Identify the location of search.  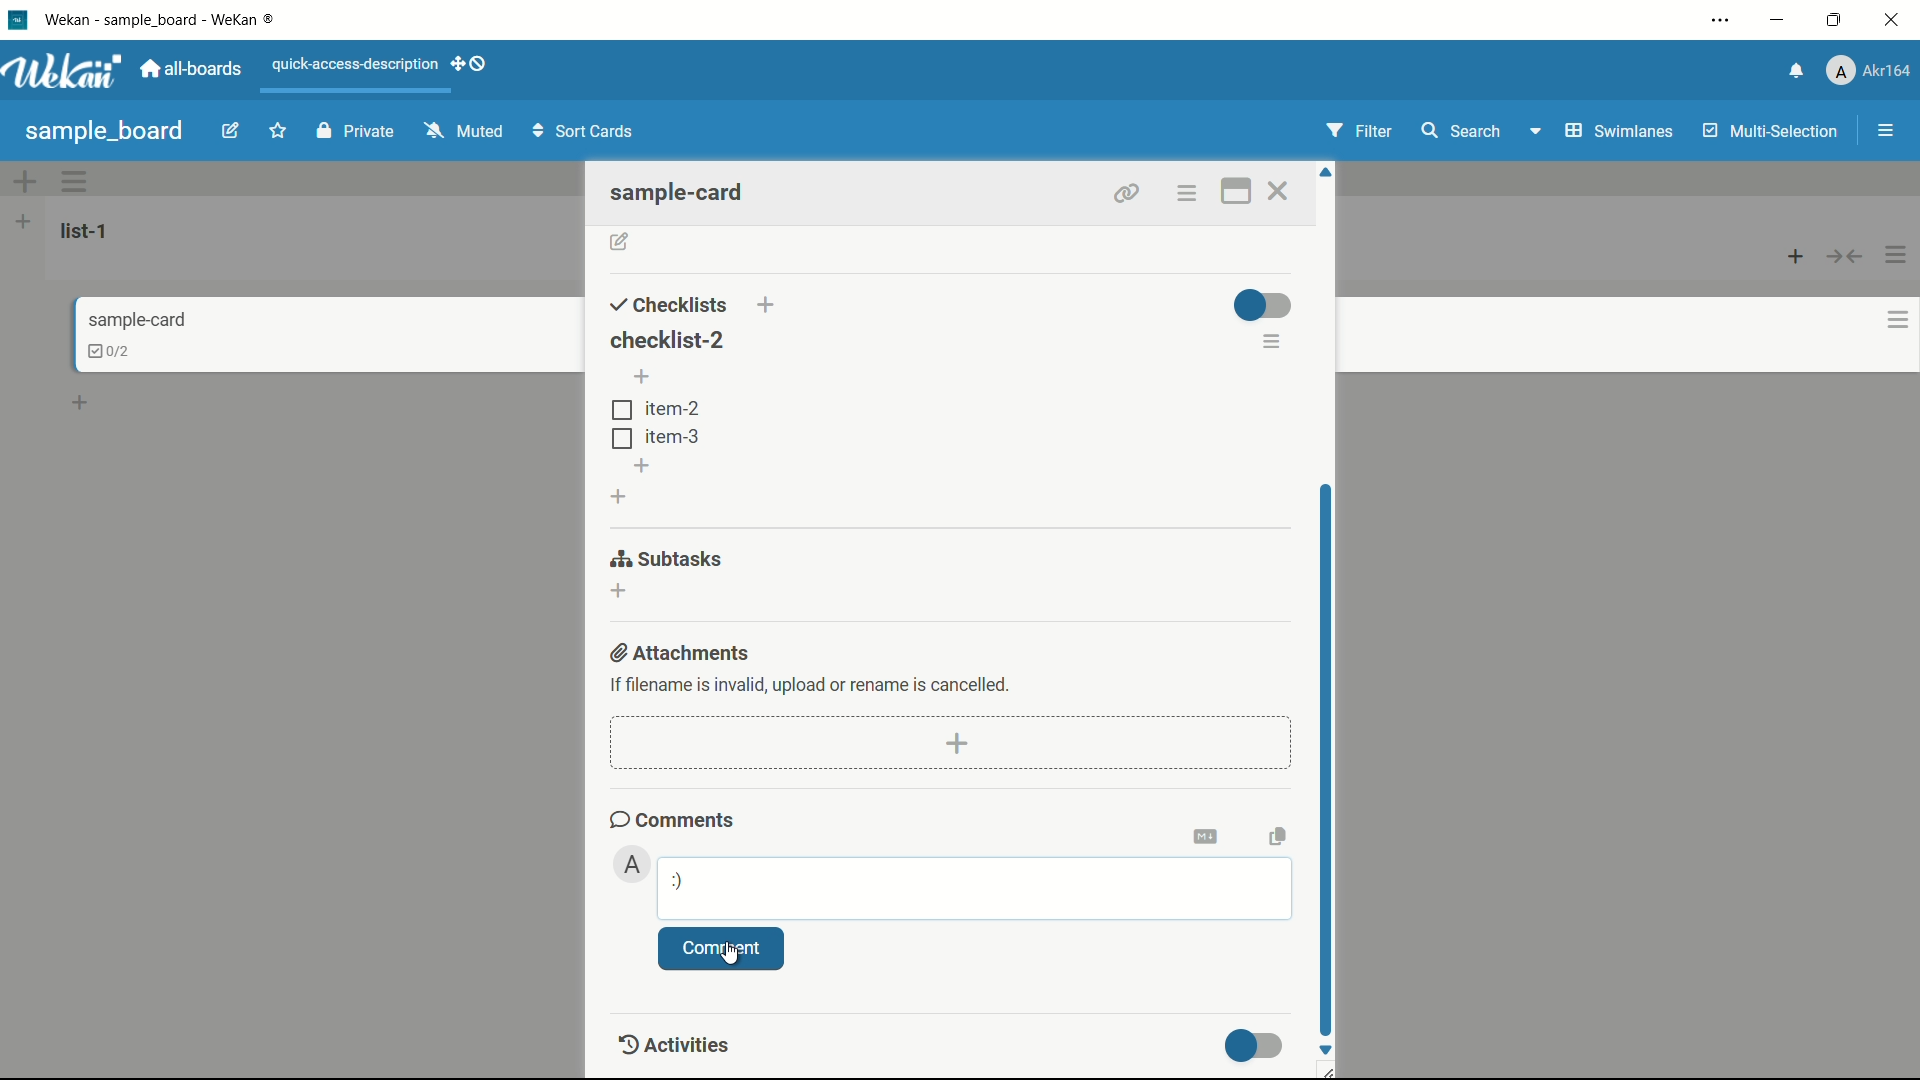
(1463, 130).